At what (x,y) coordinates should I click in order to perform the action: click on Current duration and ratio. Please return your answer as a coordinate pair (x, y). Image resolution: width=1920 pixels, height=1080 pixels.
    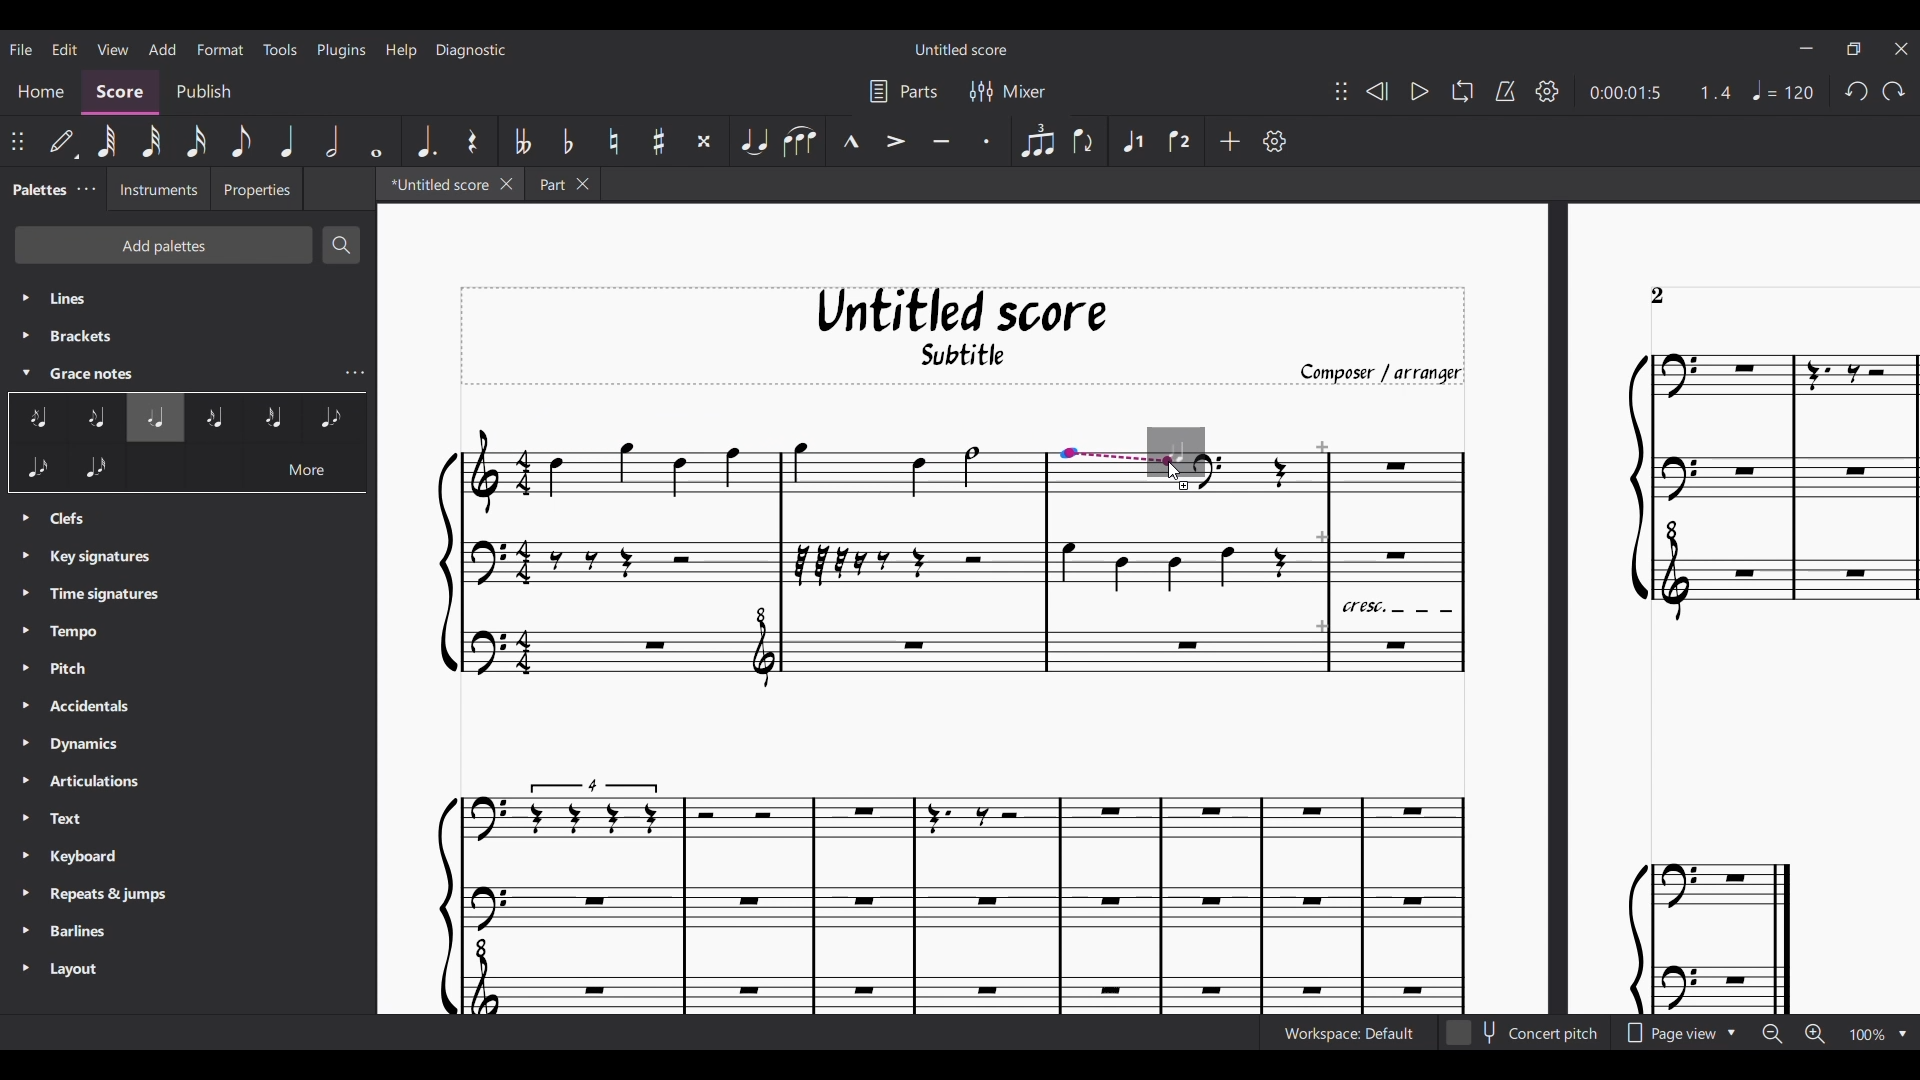
    Looking at the image, I should click on (1660, 93).